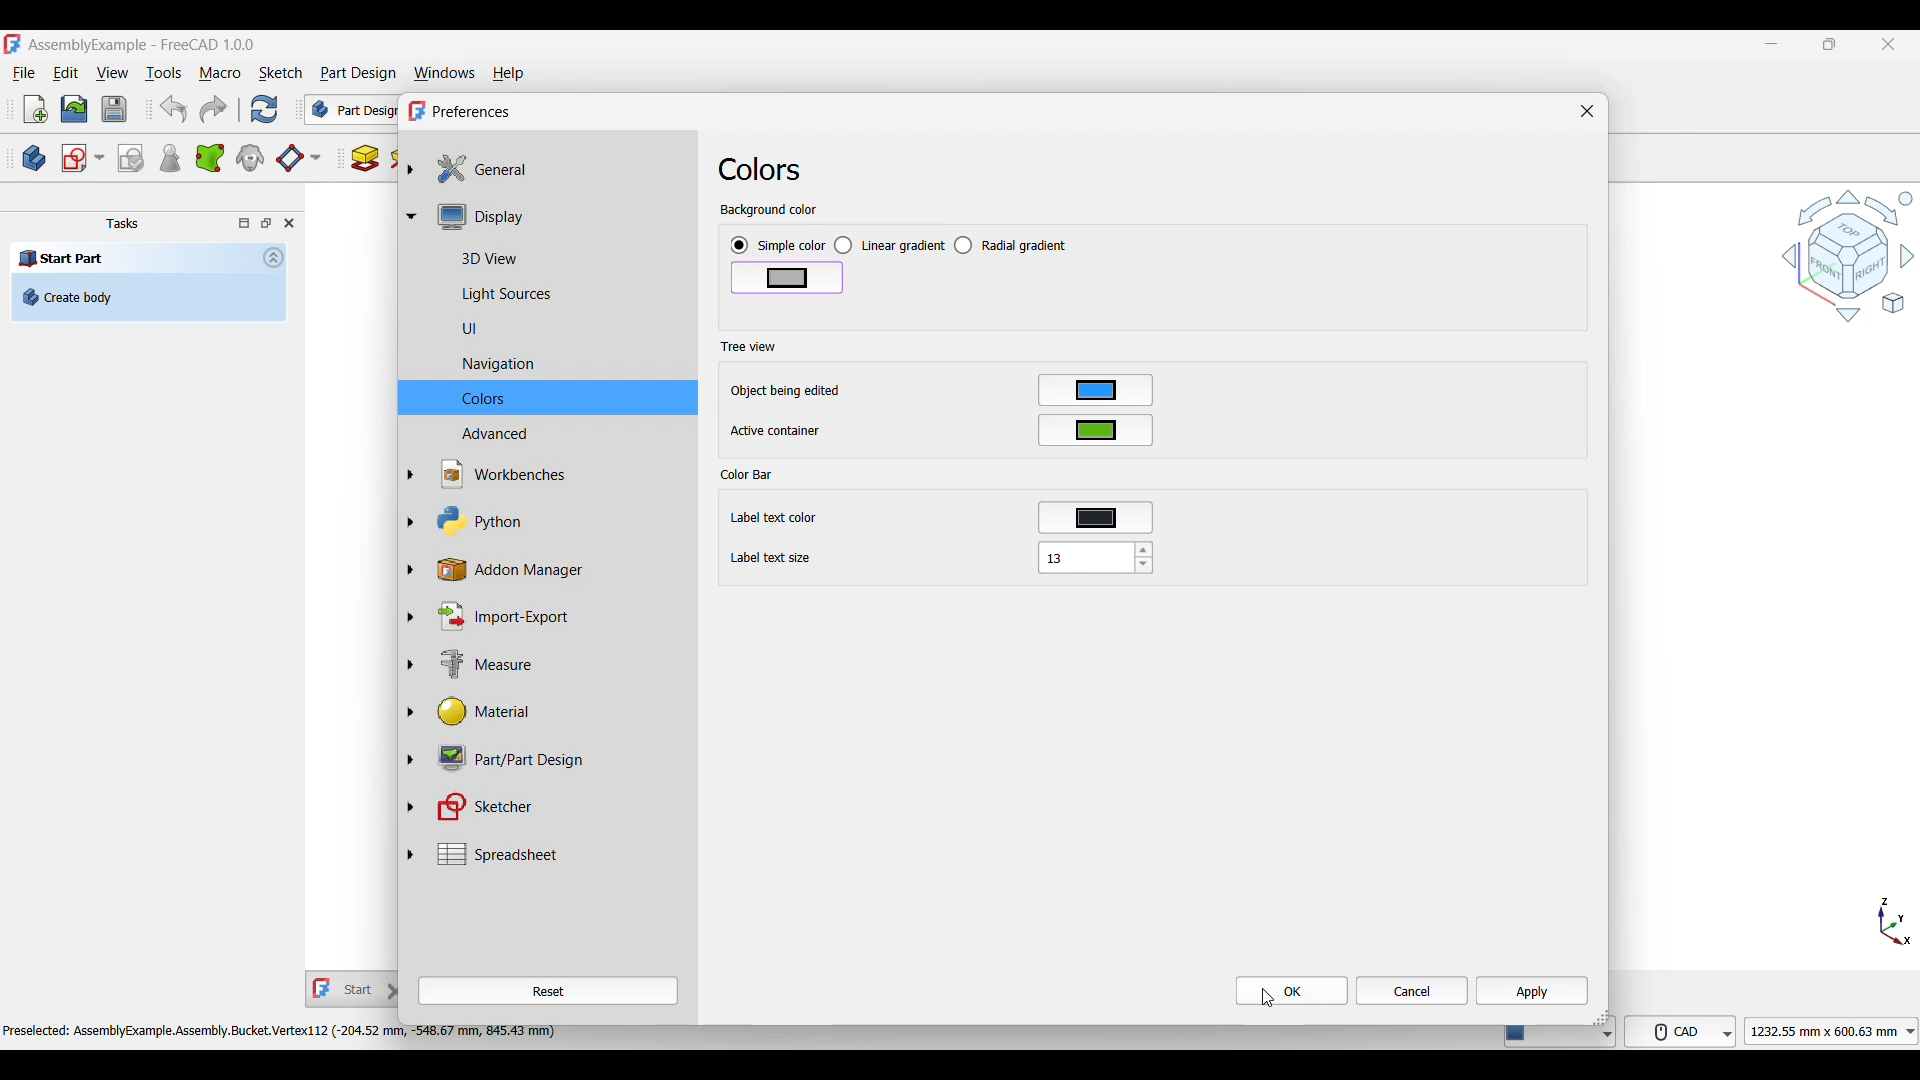 The height and width of the screenshot is (1080, 1920). What do you see at coordinates (210, 158) in the screenshot?
I see `Create a sub-object shape binder` at bounding box center [210, 158].